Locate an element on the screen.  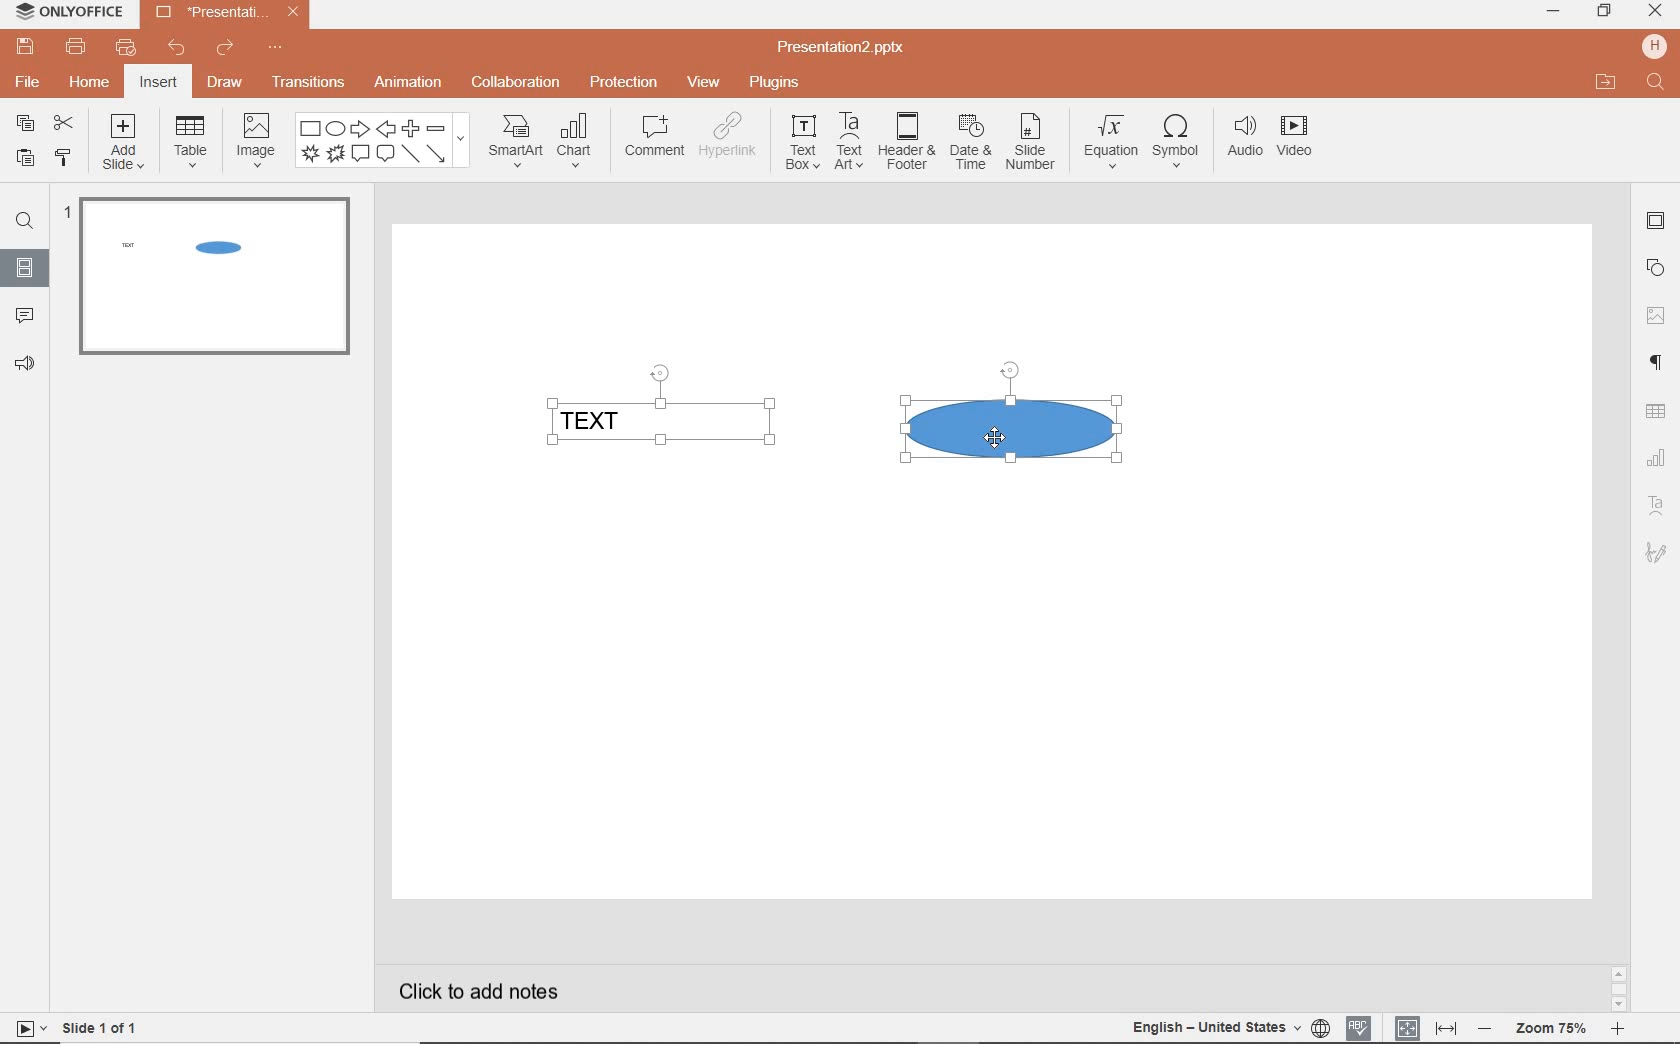
SLIDE1 is located at coordinates (214, 284).